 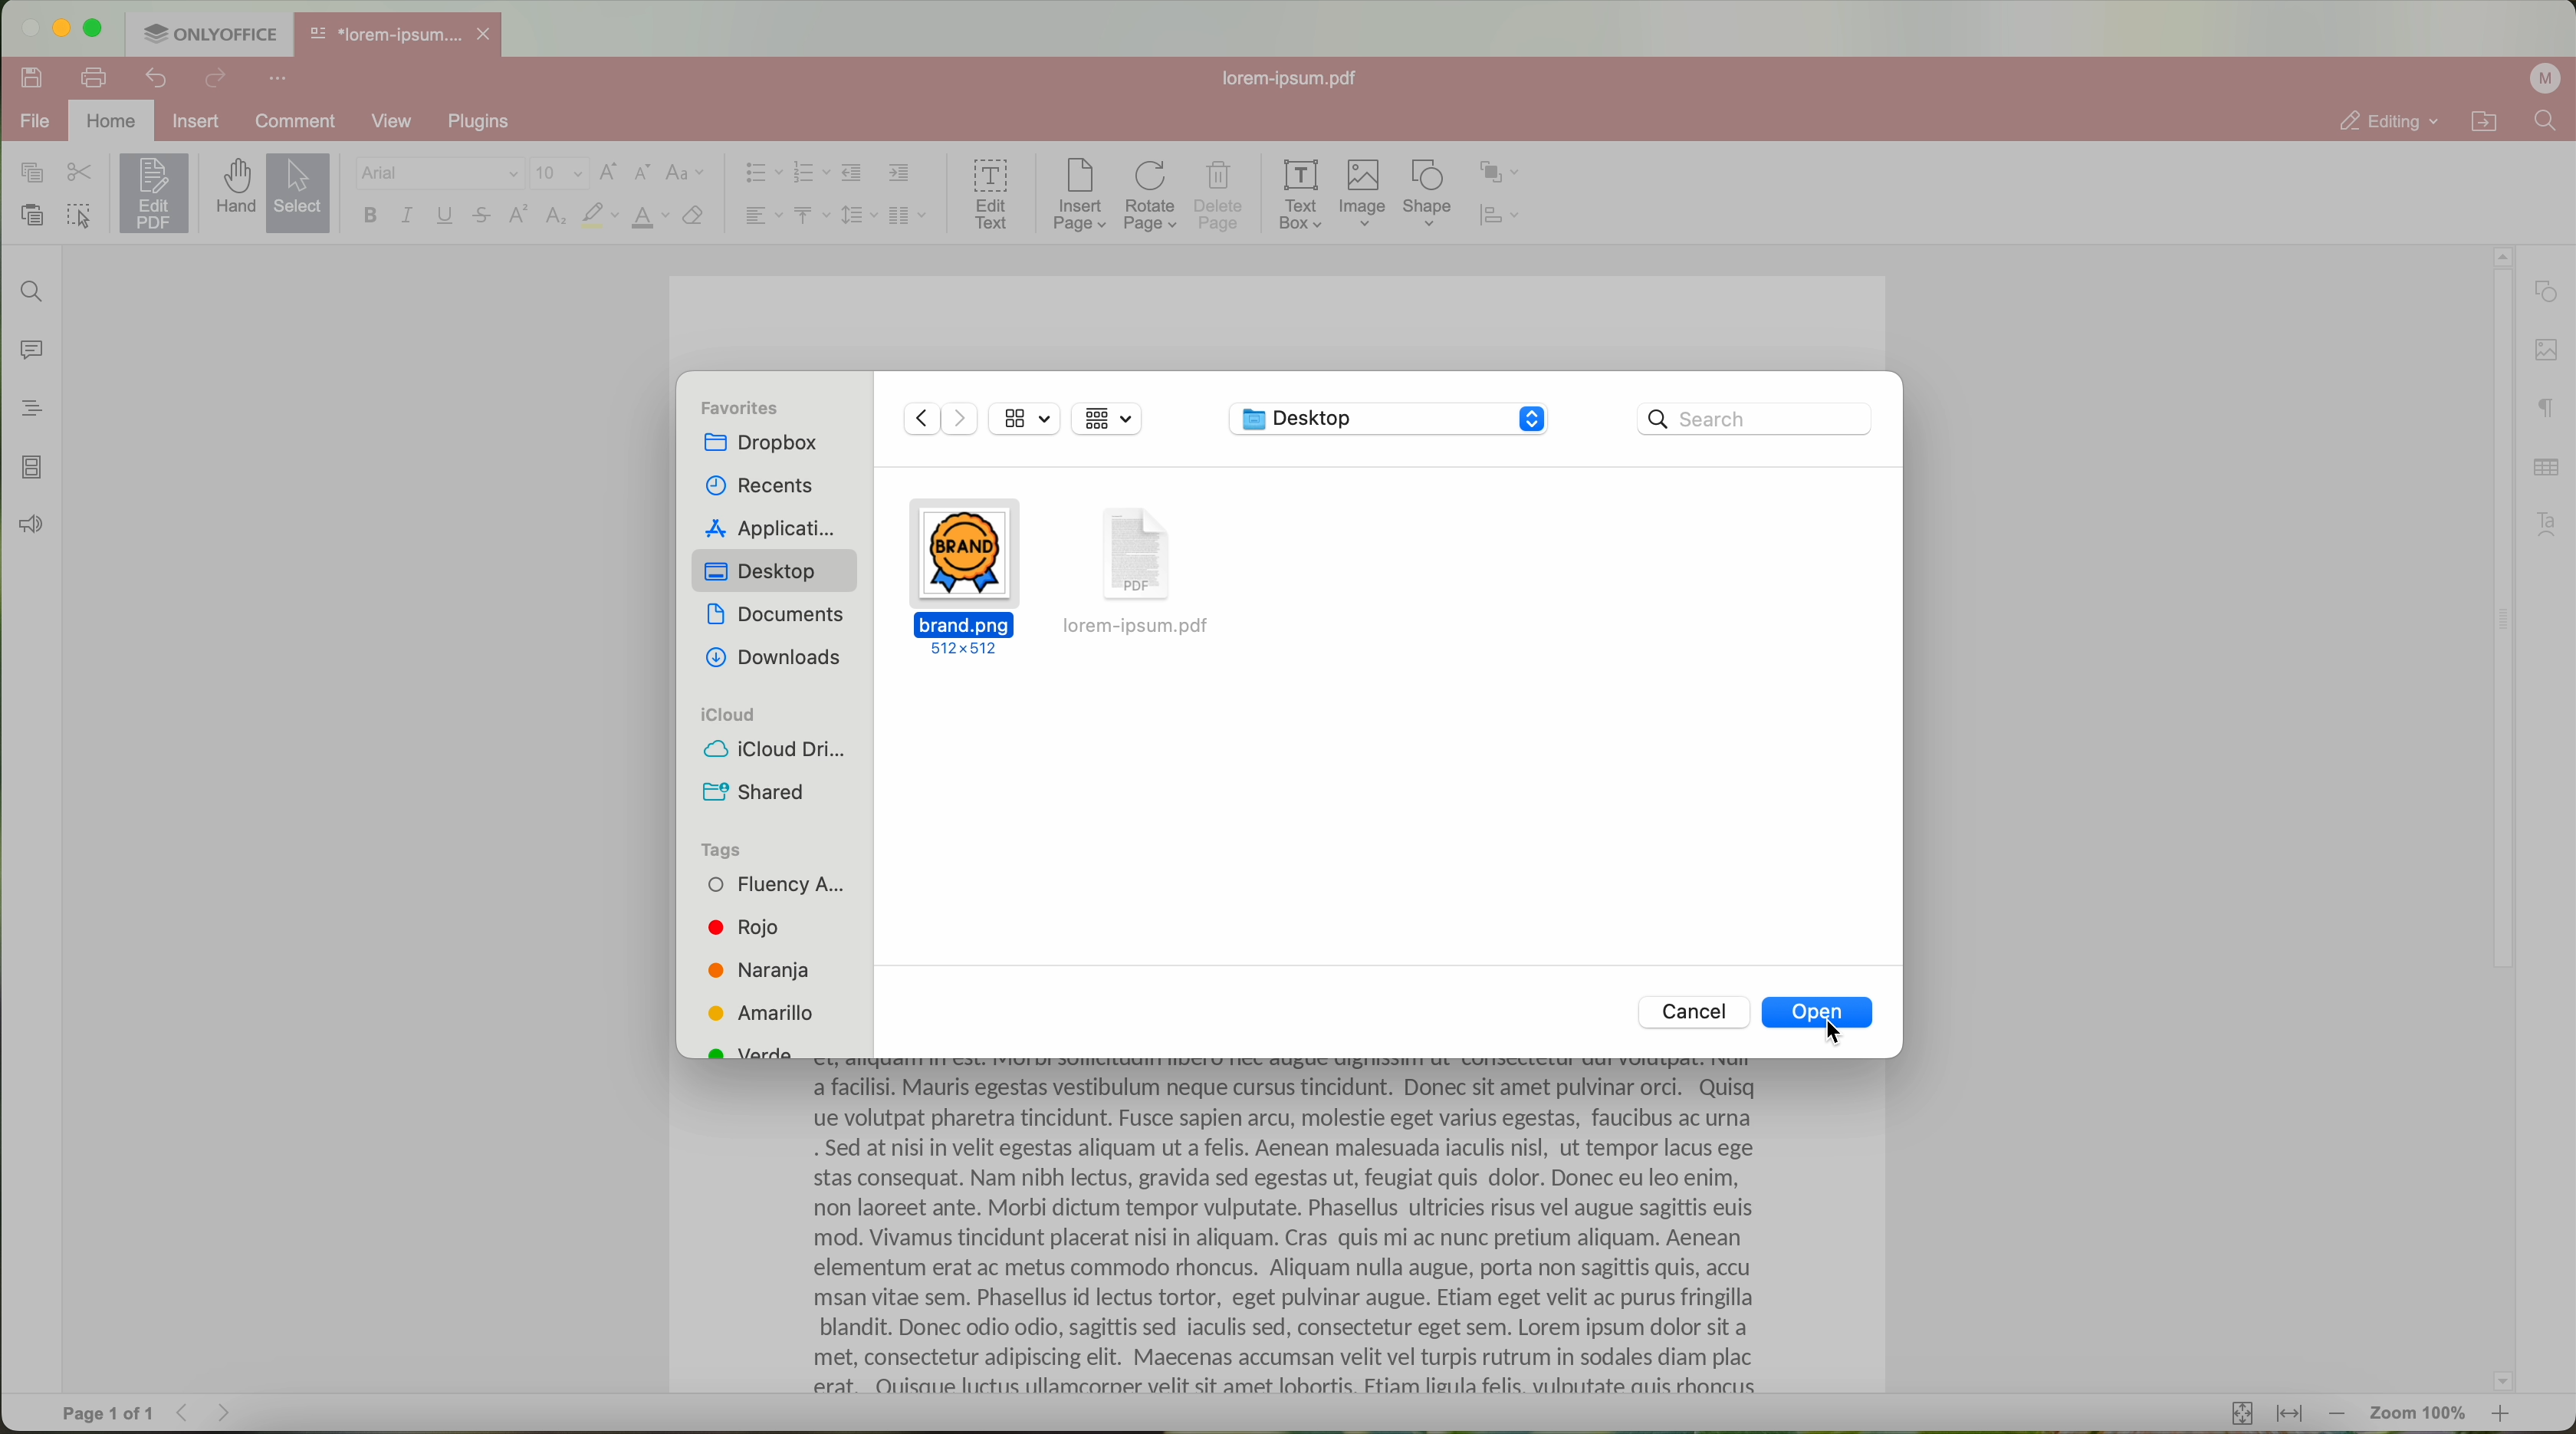 I want to click on line spacing, so click(x=859, y=215).